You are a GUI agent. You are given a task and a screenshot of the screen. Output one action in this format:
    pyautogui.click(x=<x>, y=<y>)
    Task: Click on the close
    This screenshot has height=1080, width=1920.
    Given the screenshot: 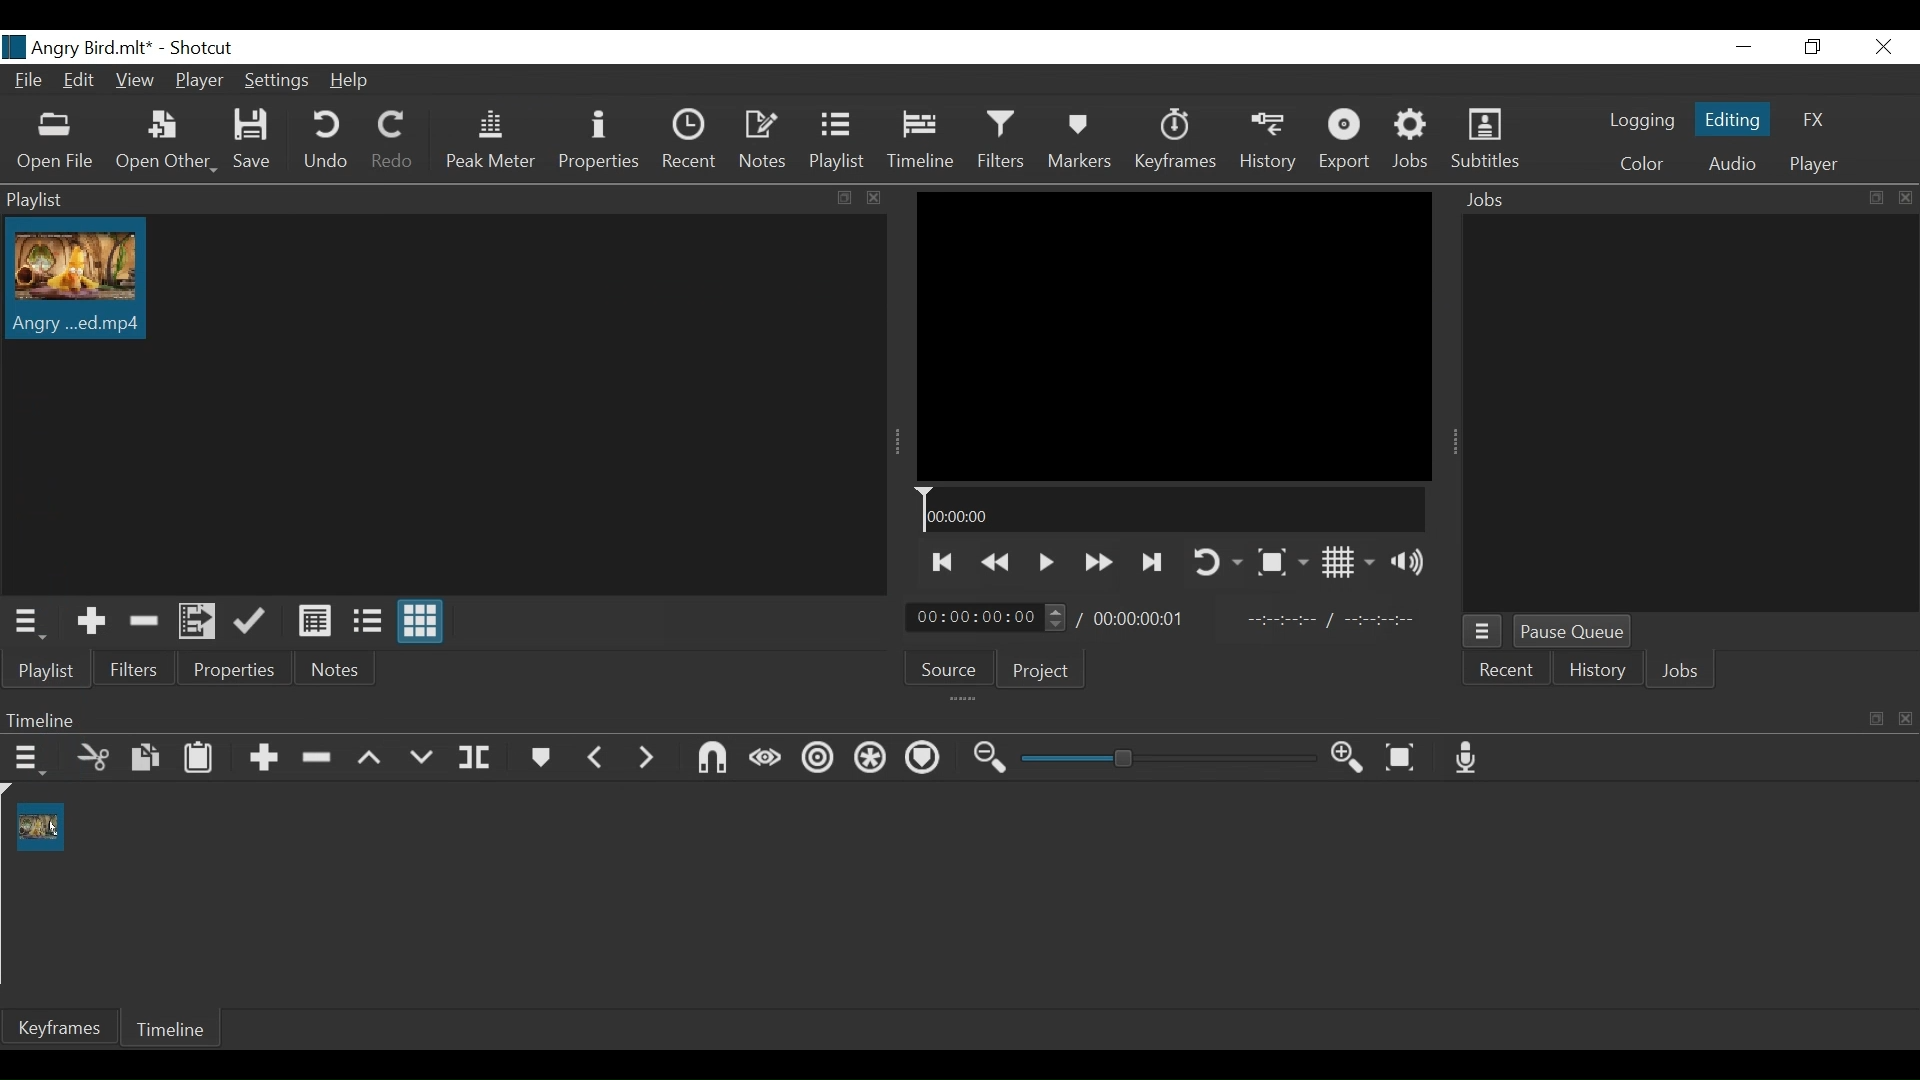 What is the action you would take?
    pyautogui.click(x=1885, y=46)
    